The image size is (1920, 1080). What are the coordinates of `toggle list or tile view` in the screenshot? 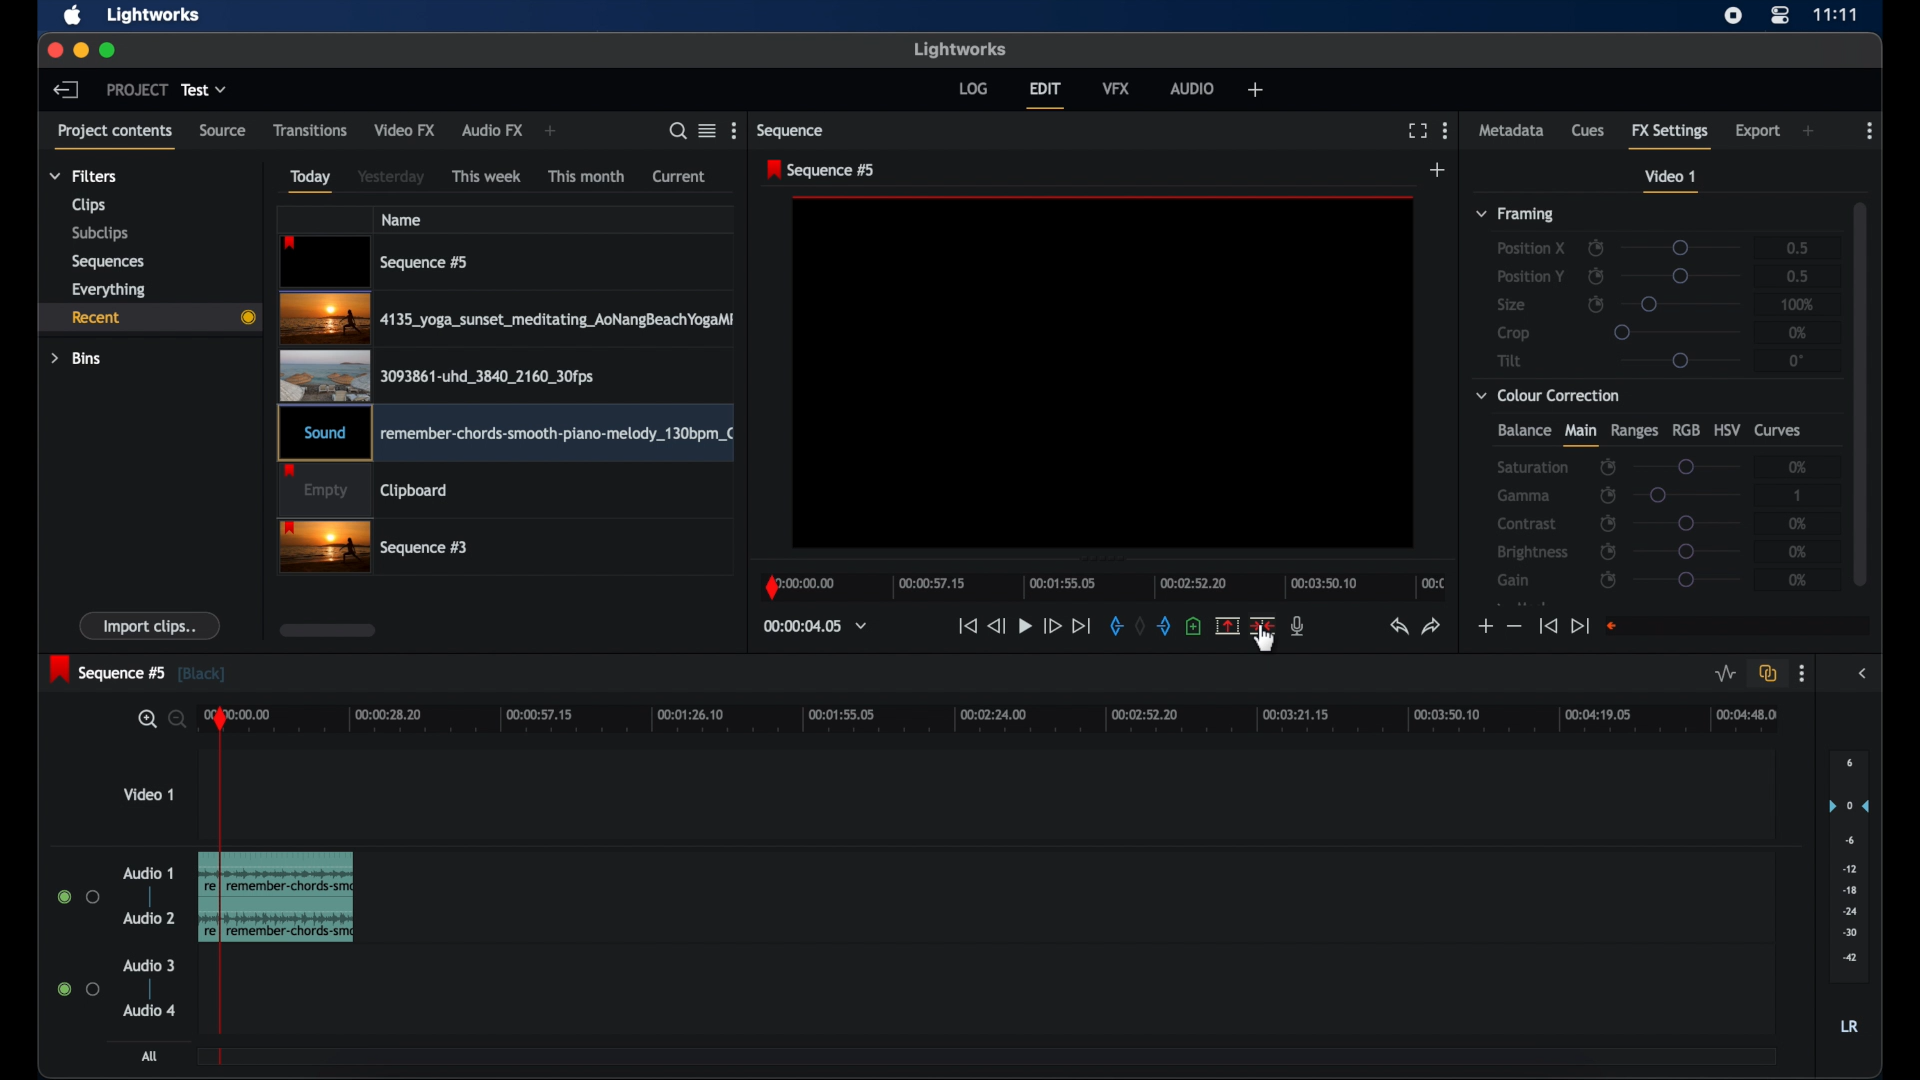 It's located at (707, 131).